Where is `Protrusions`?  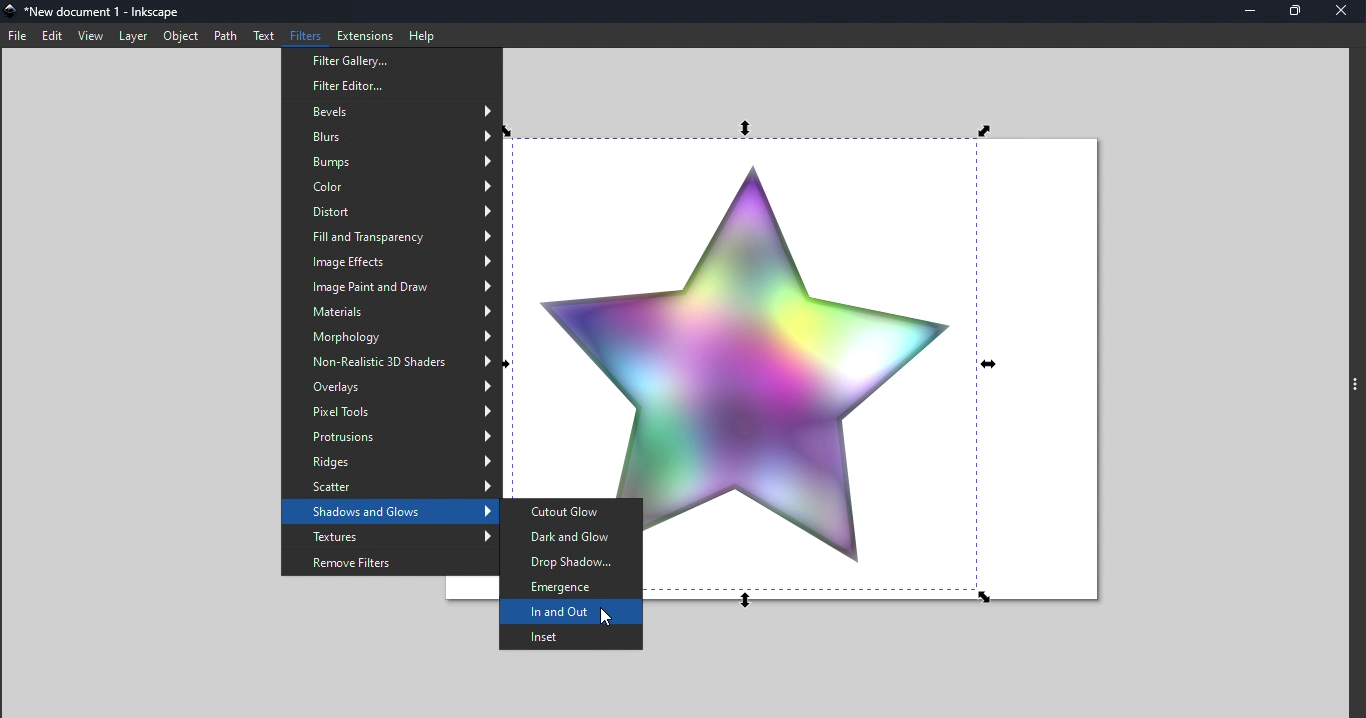 Protrusions is located at coordinates (392, 438).